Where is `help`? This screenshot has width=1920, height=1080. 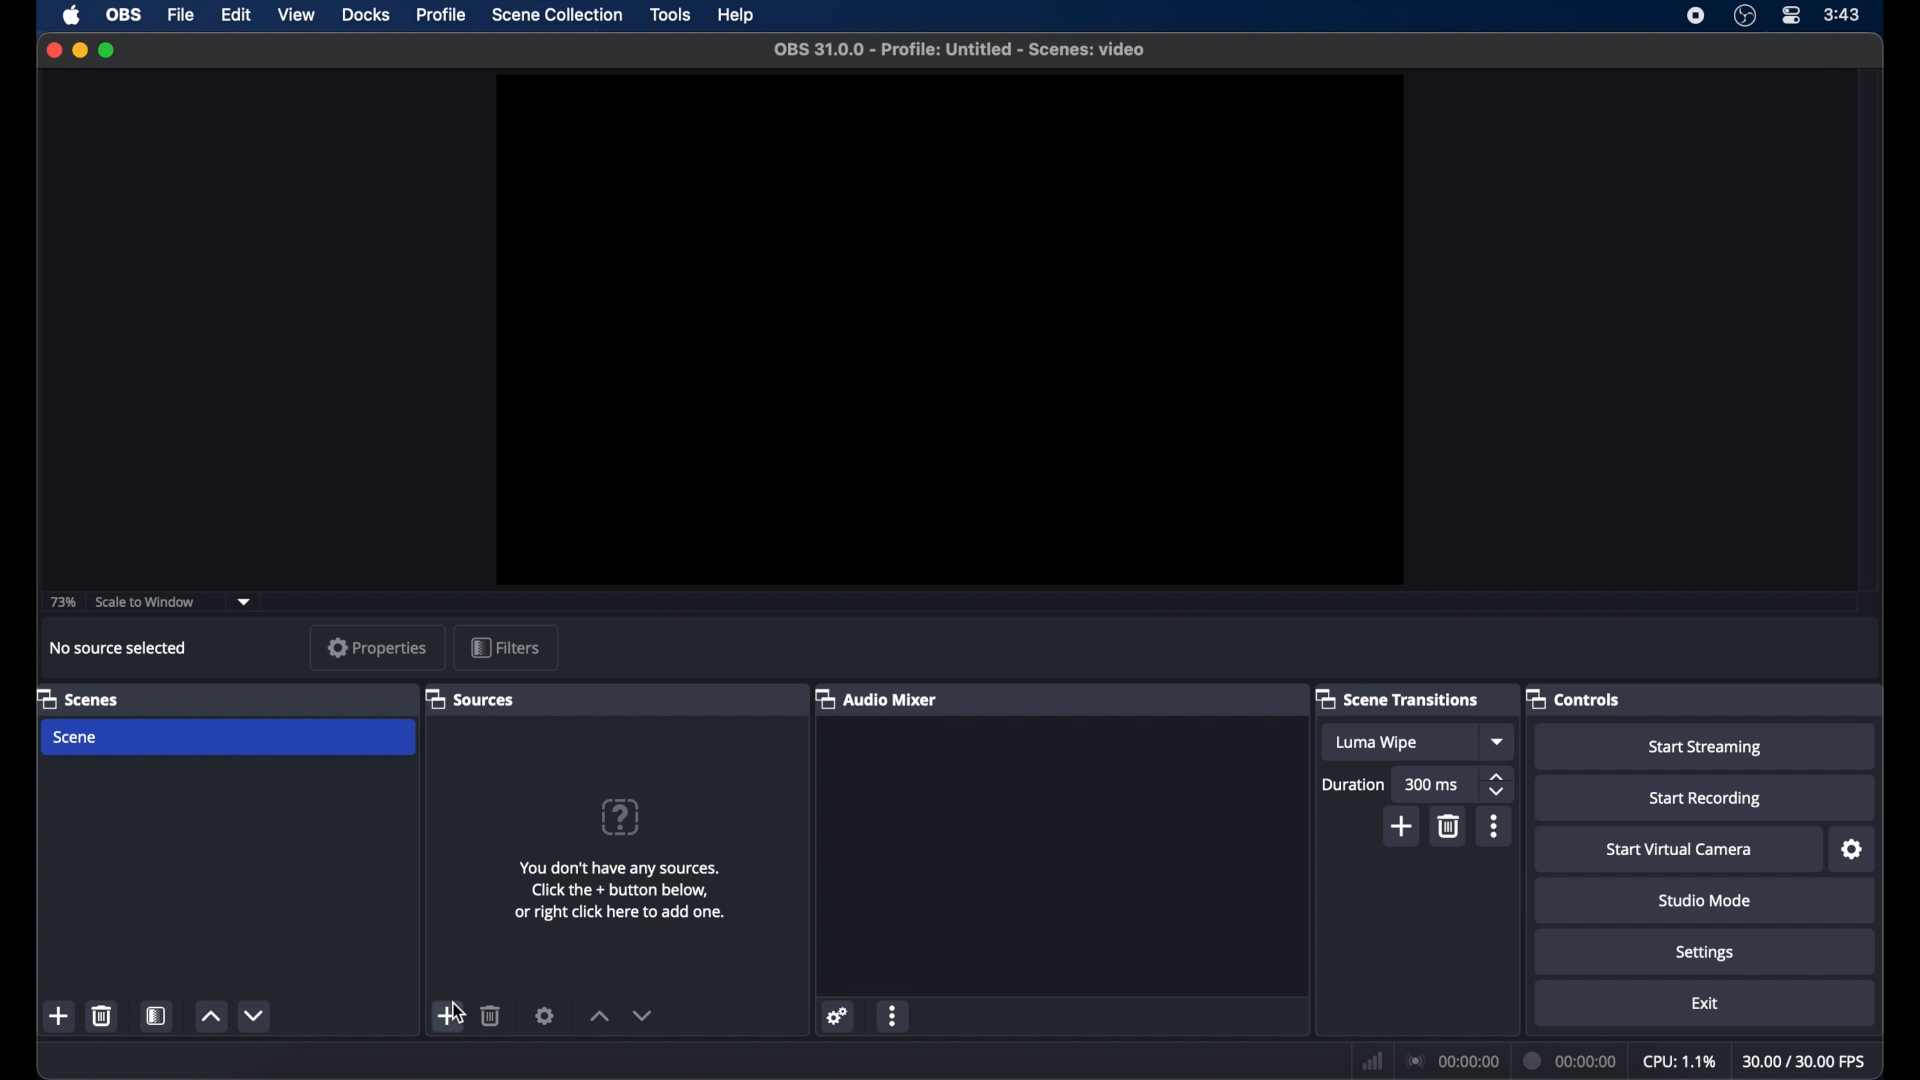 help is located at coordinates (738, 16).